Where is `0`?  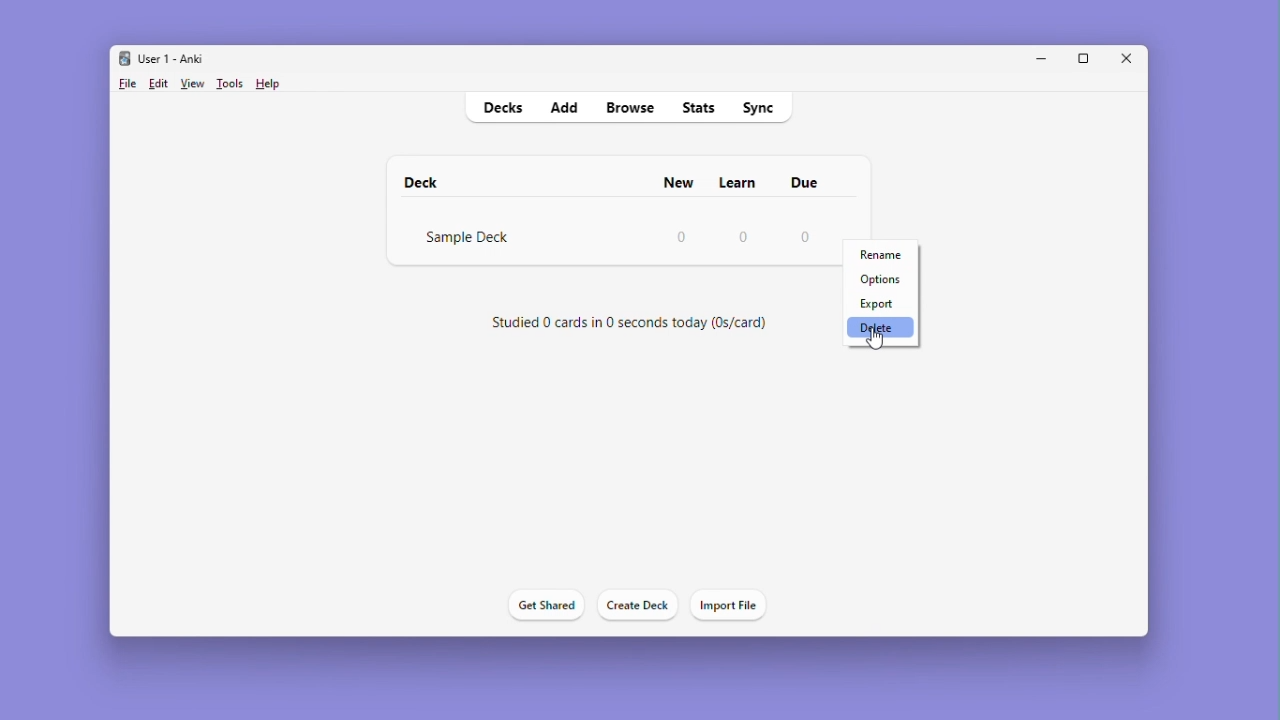
0 is located at coordinates (803, 240).